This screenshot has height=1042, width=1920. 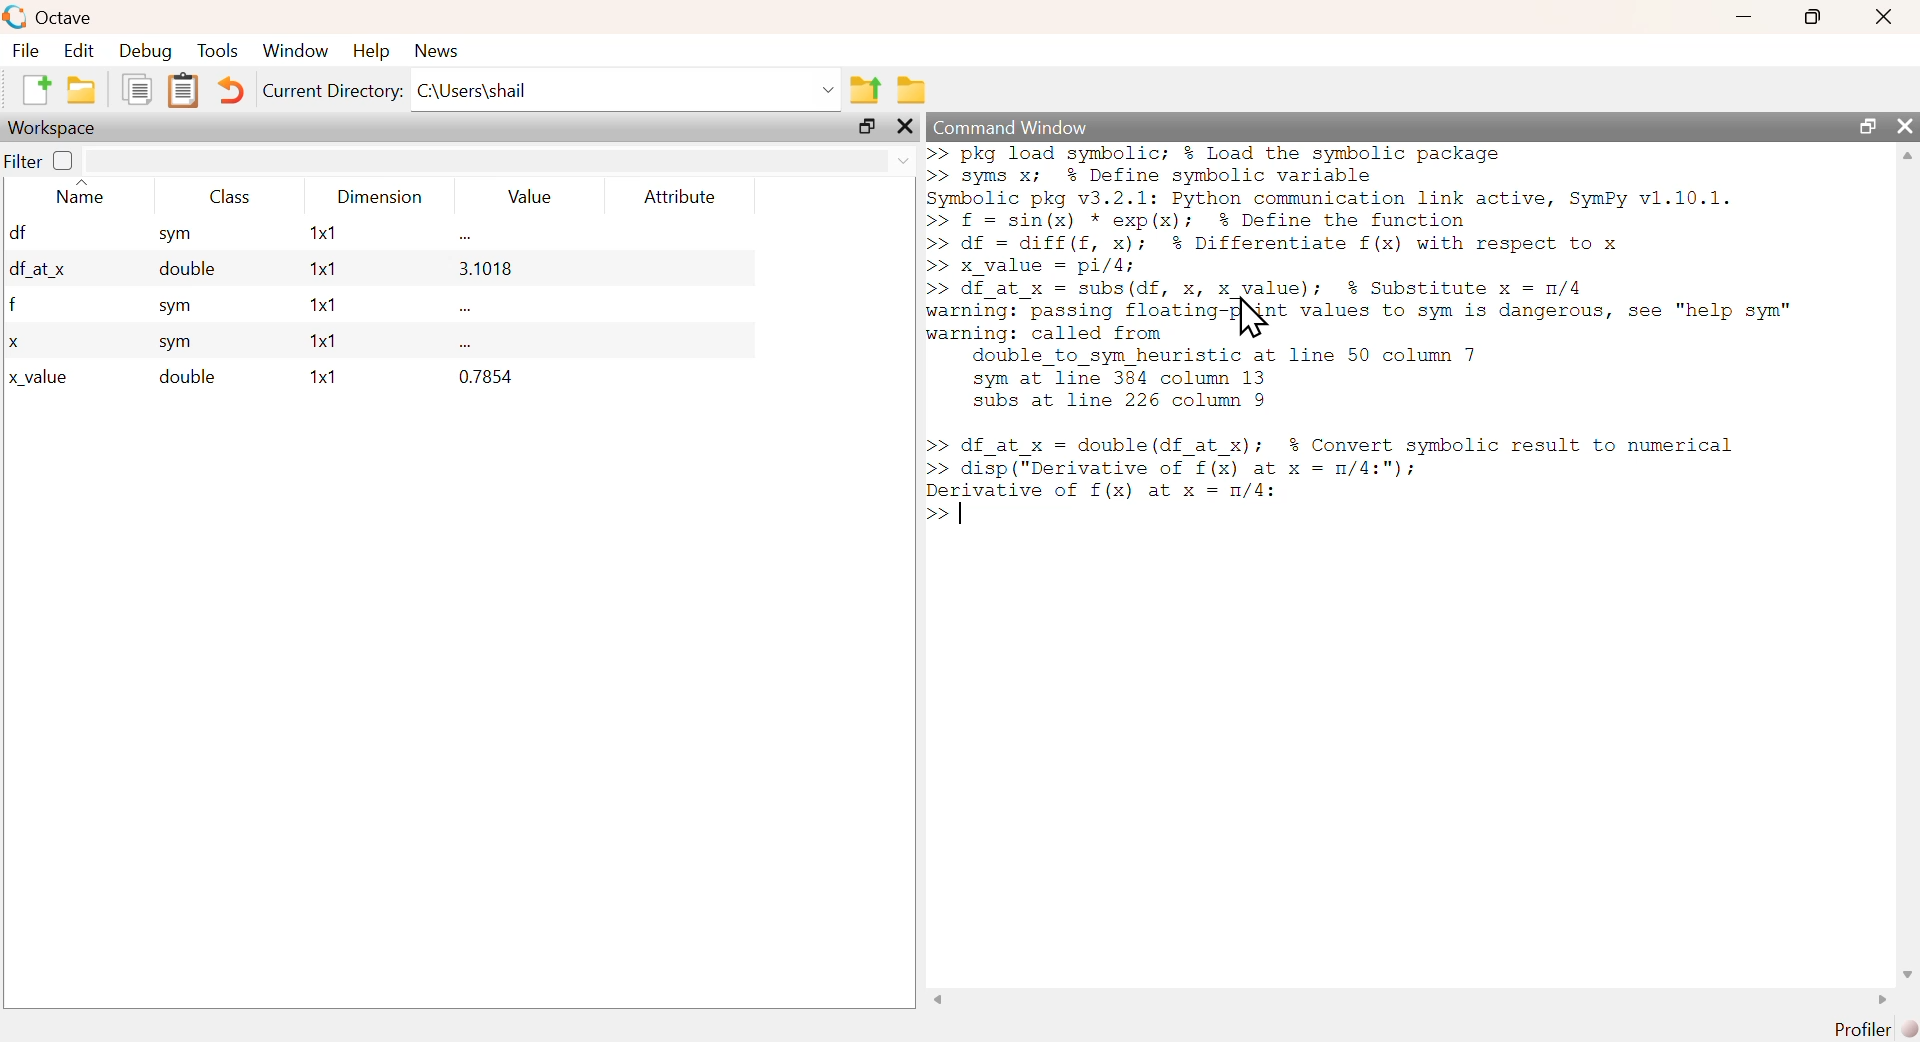 What do you see at coordinates (501, 160) in the screenshot?
I see `search area` at bounding box center [501, 160].